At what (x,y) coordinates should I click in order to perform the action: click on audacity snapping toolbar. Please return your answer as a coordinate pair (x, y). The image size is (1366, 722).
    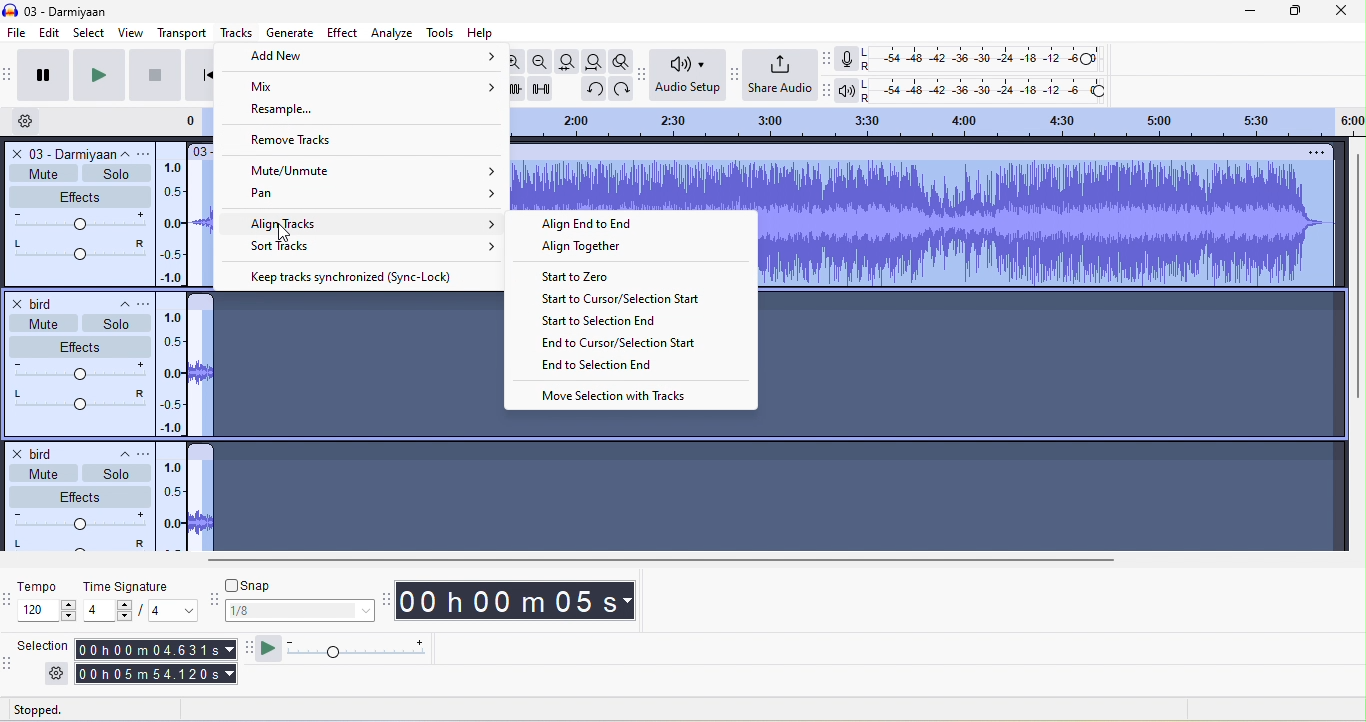
    Looking at the image, I should click on (208, 600).